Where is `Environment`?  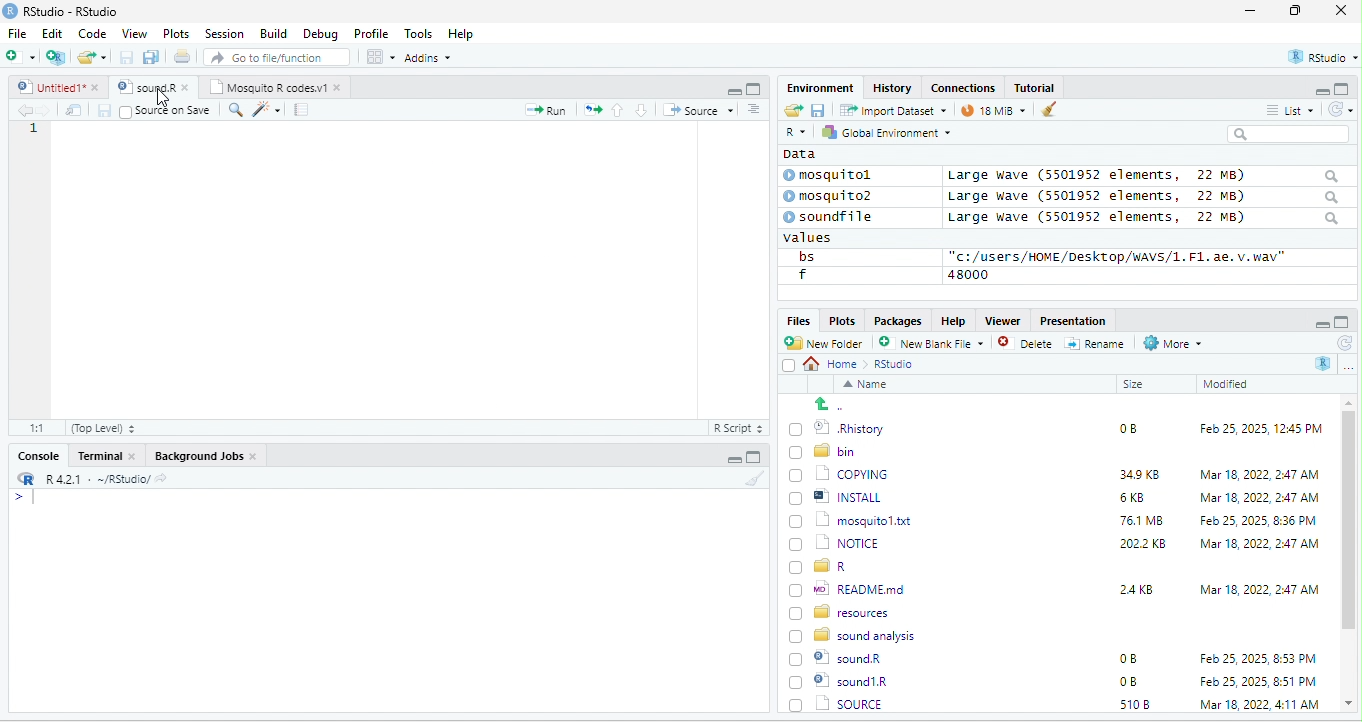
Environment is located at coordinates (820, 87).